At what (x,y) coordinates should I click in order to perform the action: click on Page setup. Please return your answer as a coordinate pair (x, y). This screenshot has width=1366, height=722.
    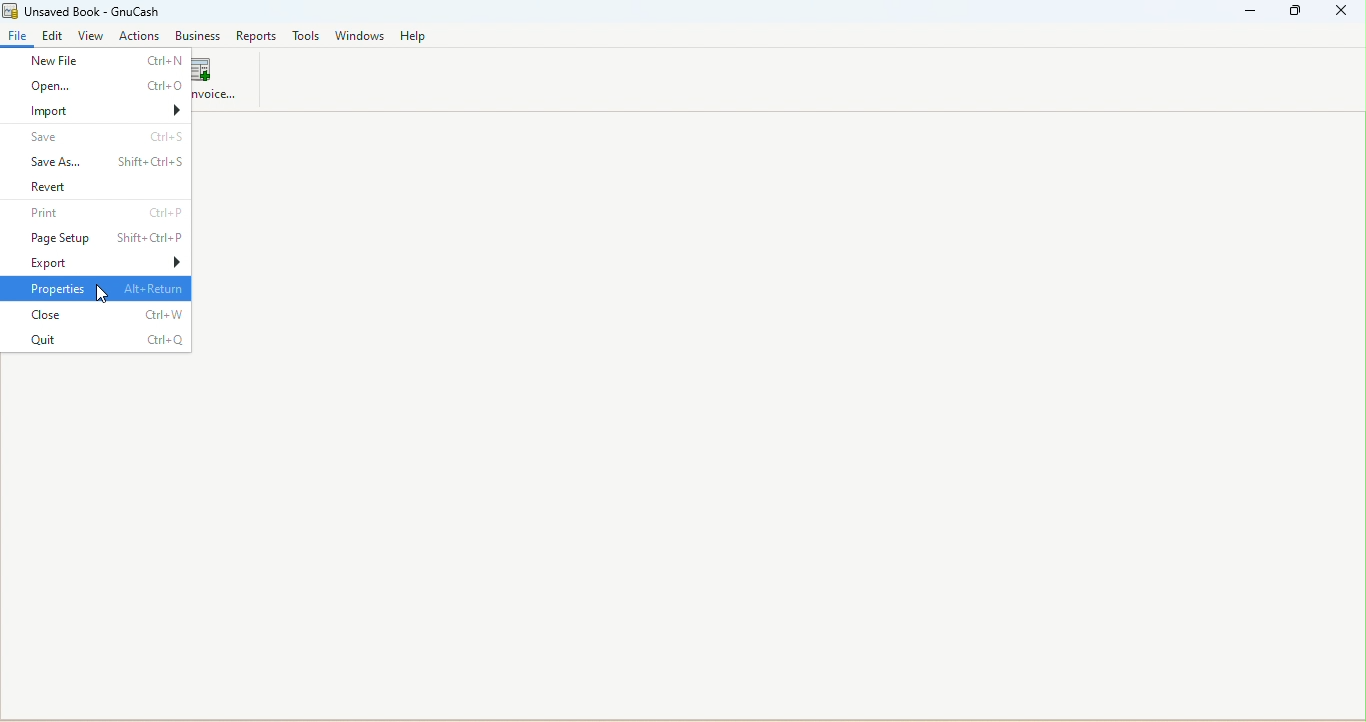
    Looking at the image, I should click on (98, 236).